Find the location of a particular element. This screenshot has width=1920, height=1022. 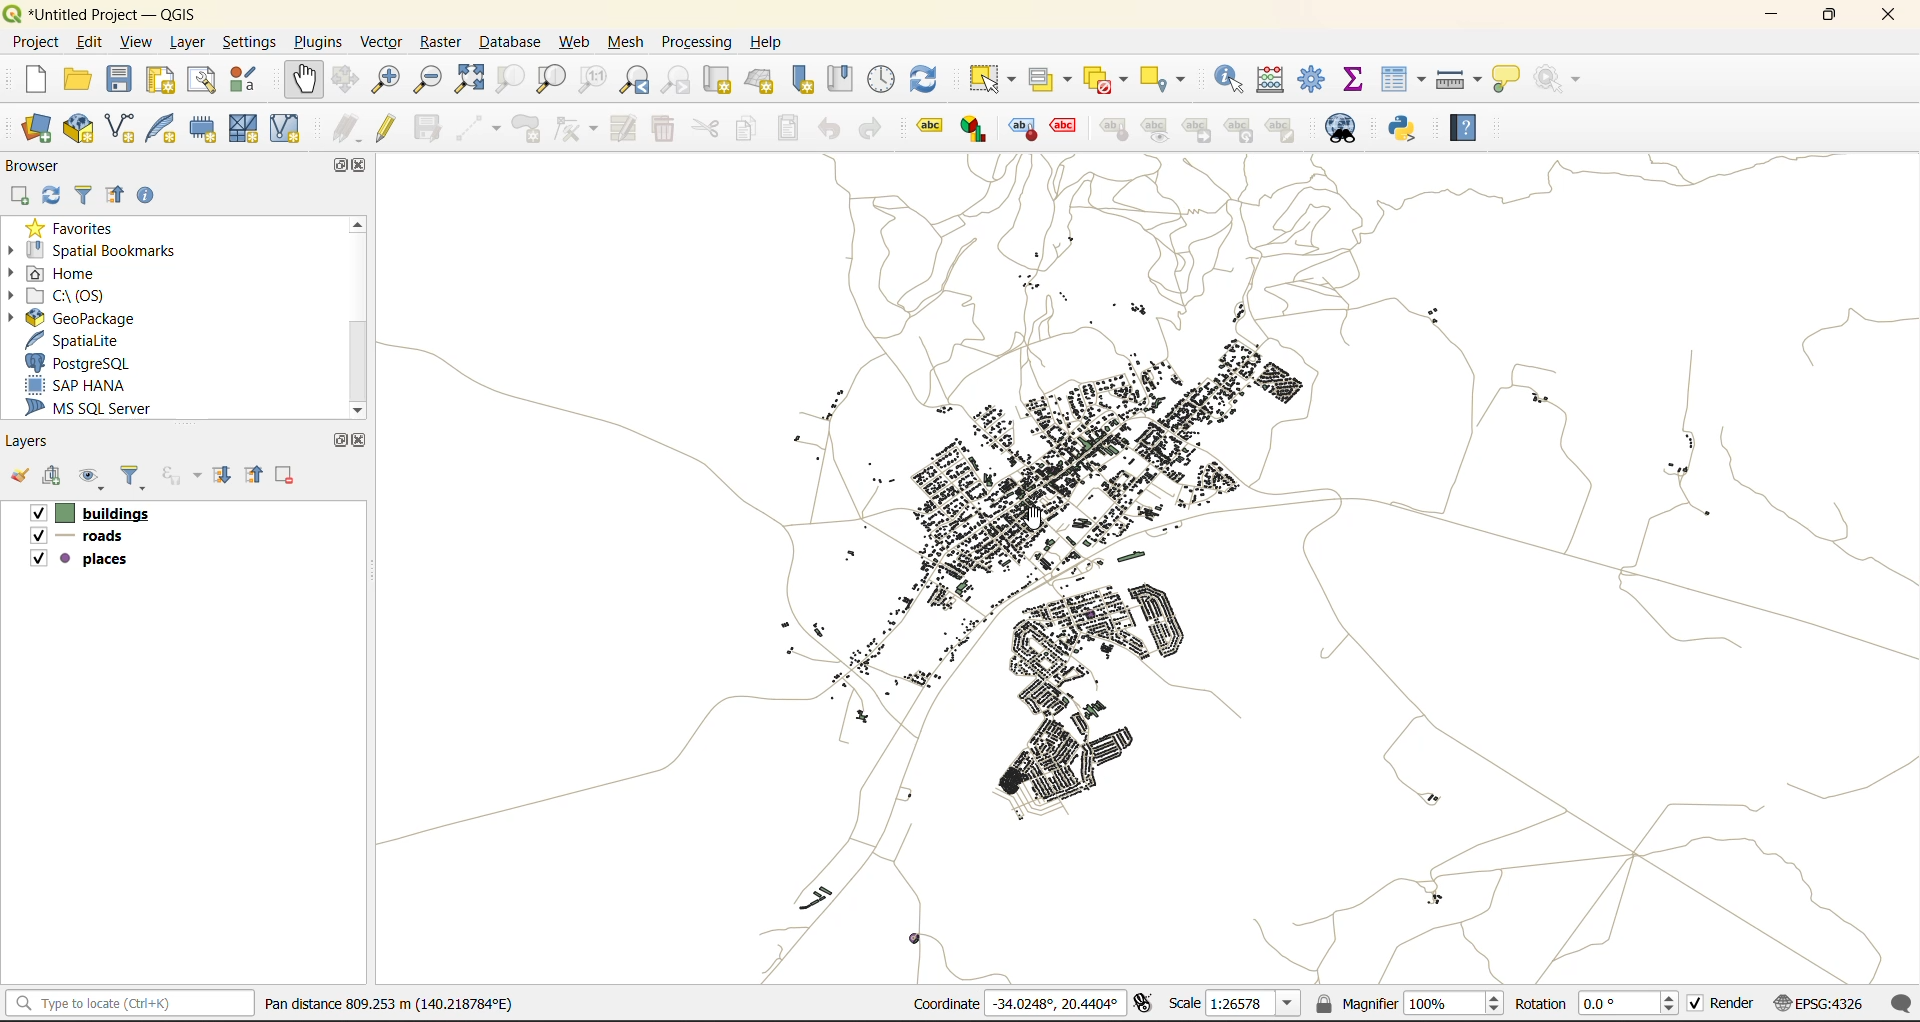

spatialite is located at coordinates (83, 337).